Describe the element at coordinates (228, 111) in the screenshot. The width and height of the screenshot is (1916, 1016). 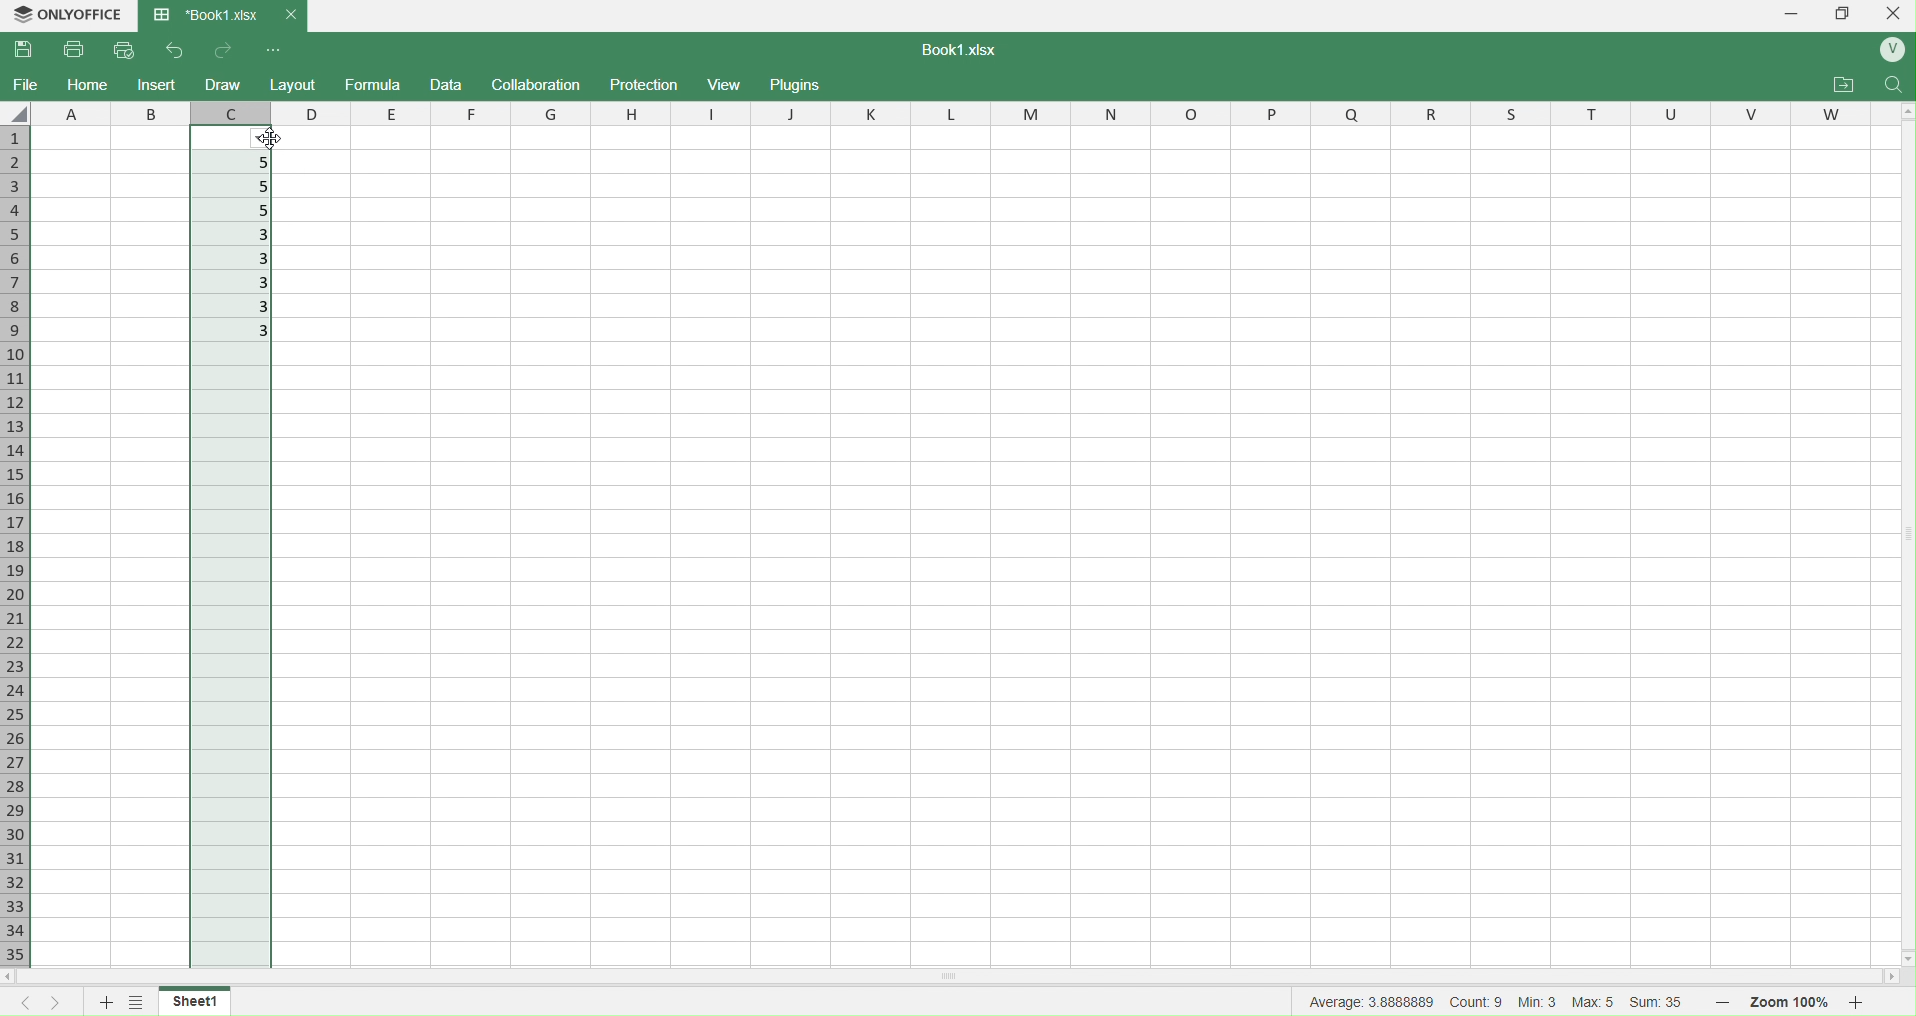
I see `c` at that location.